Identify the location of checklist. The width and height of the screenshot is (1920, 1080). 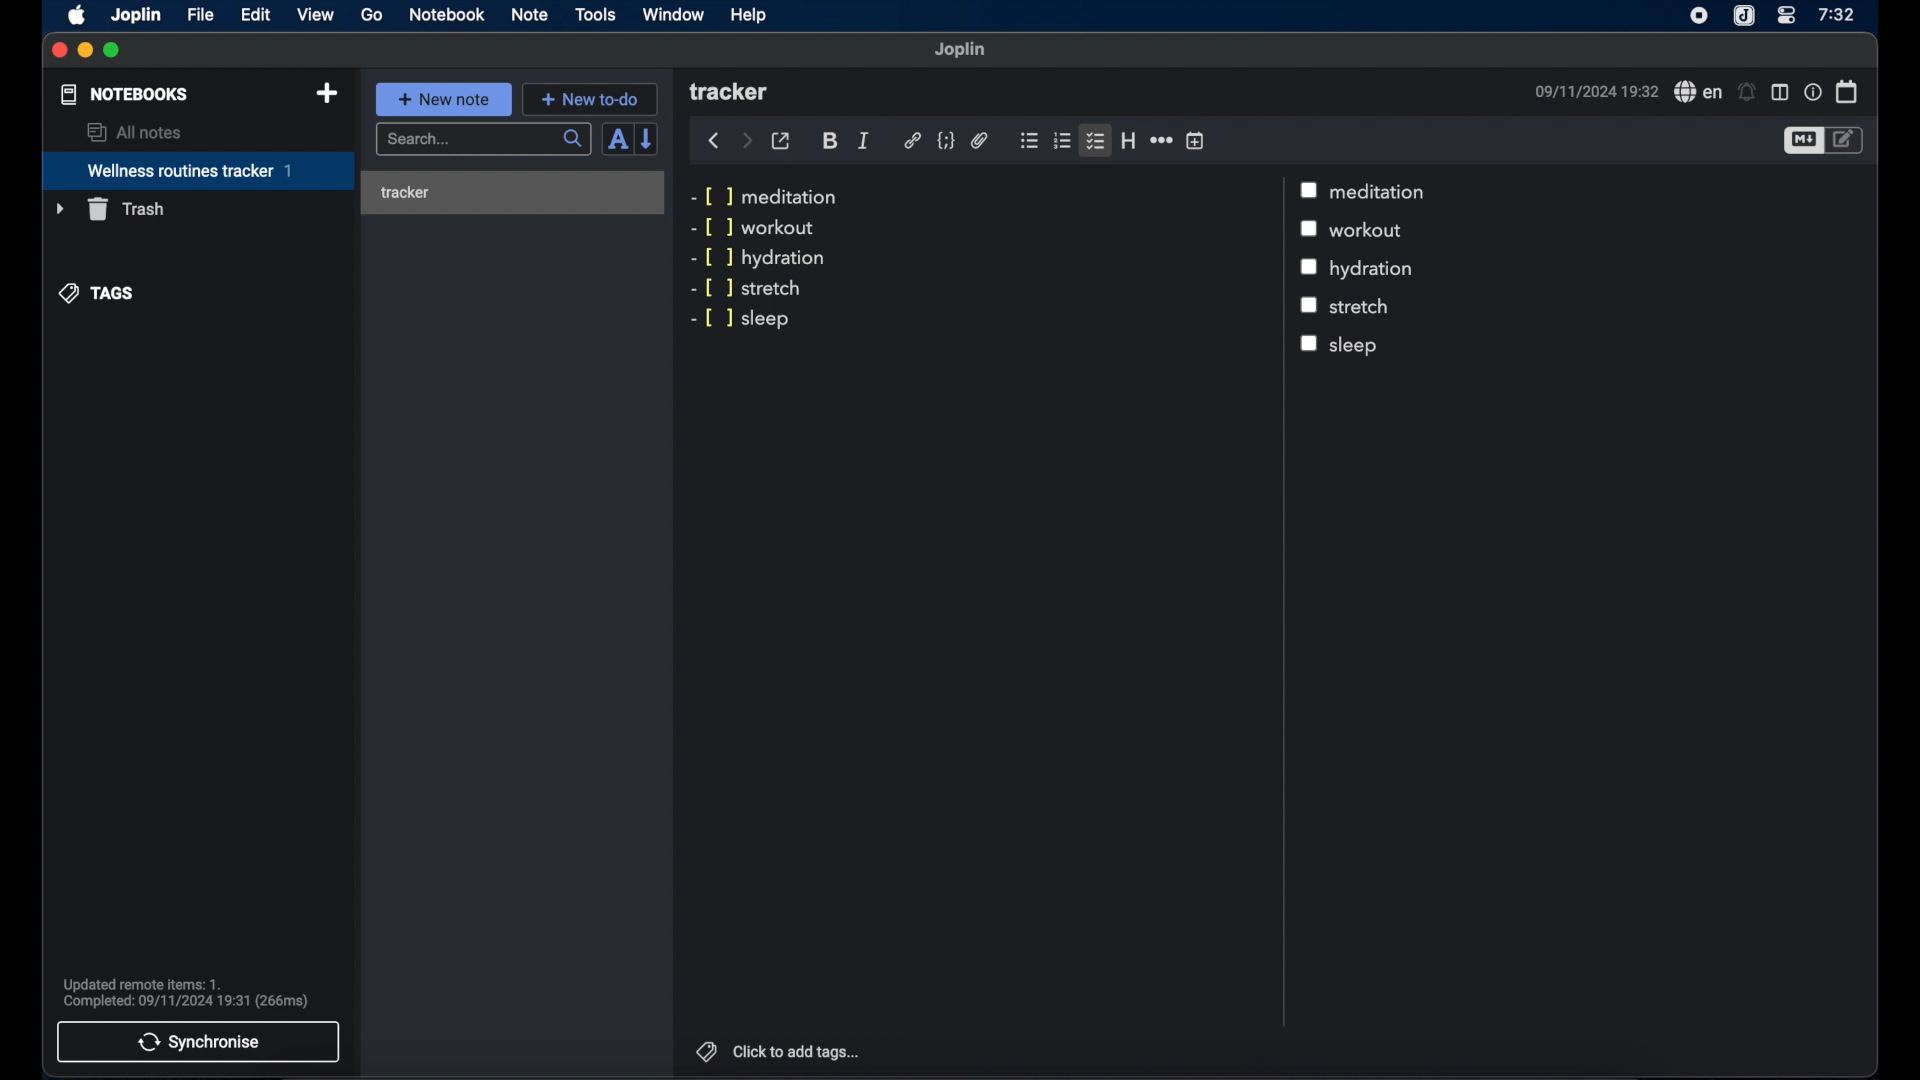
(1095, 142).